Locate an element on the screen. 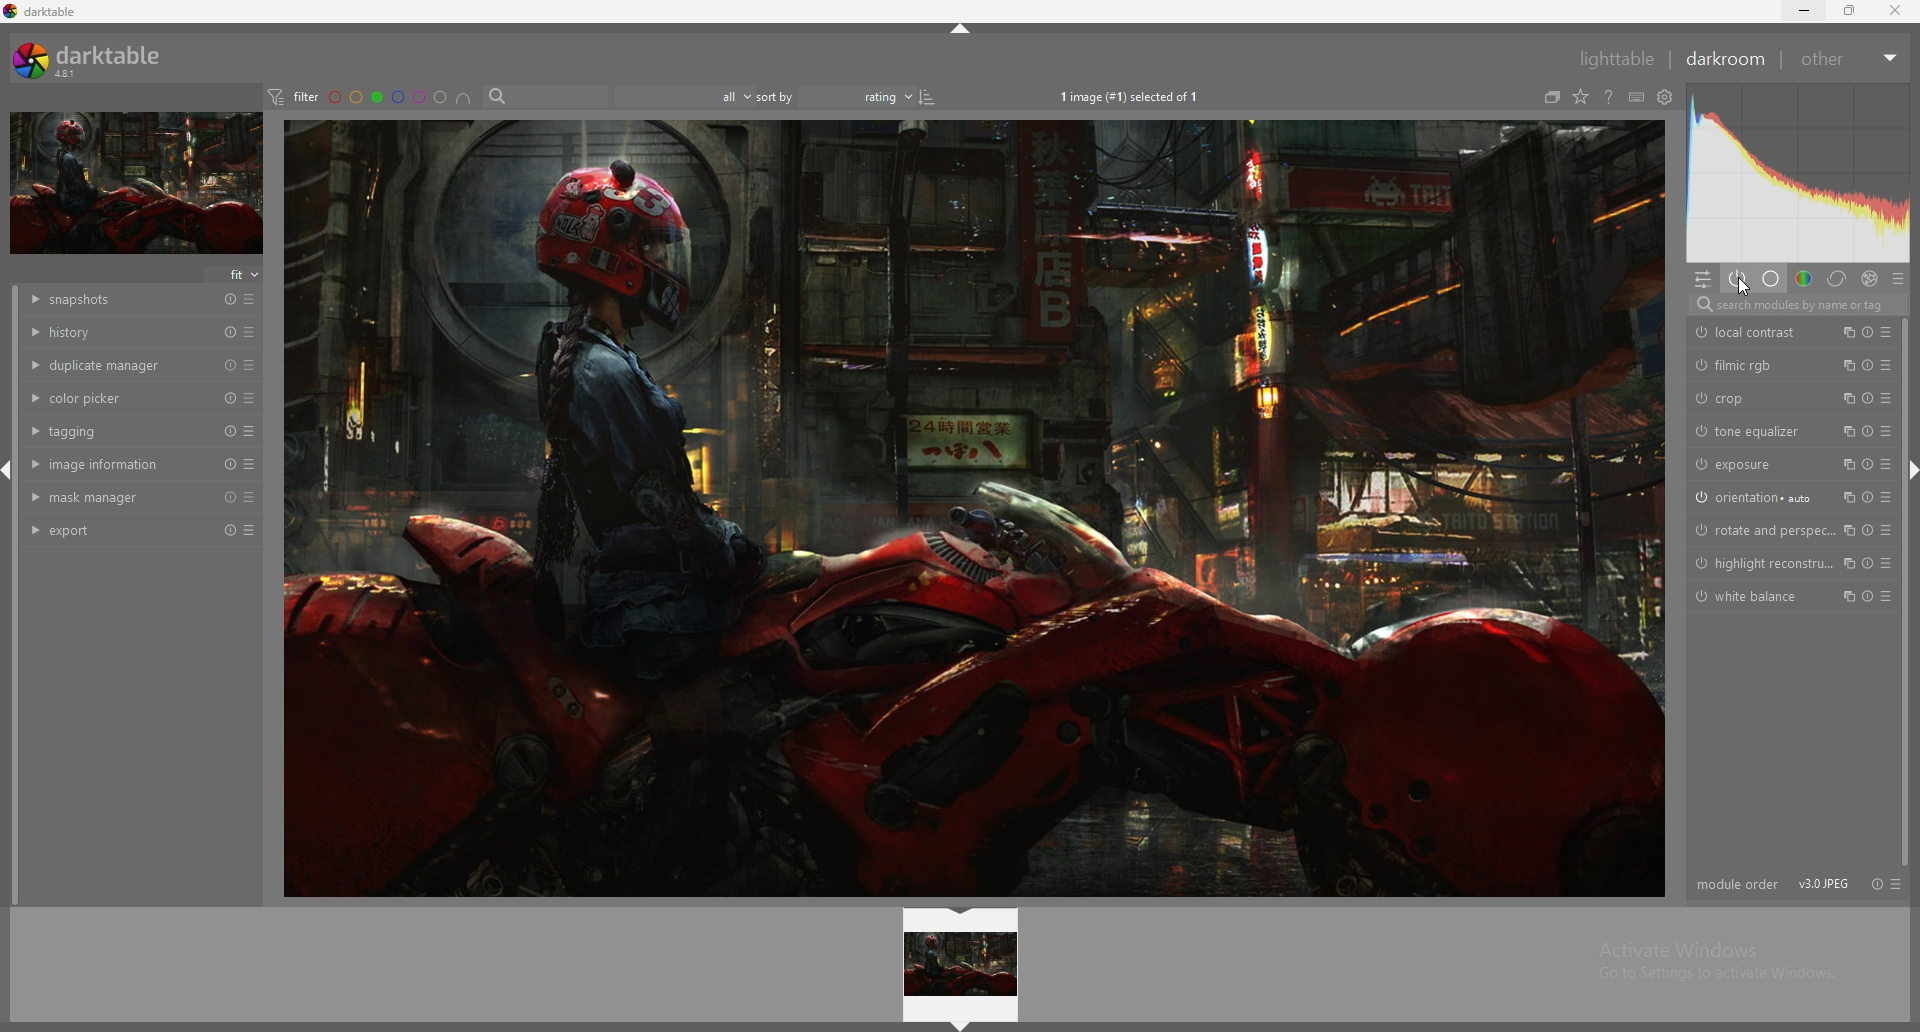 The height and width of the screenshot is (1032, 1920). module order is located at coordinates (1737, 885).